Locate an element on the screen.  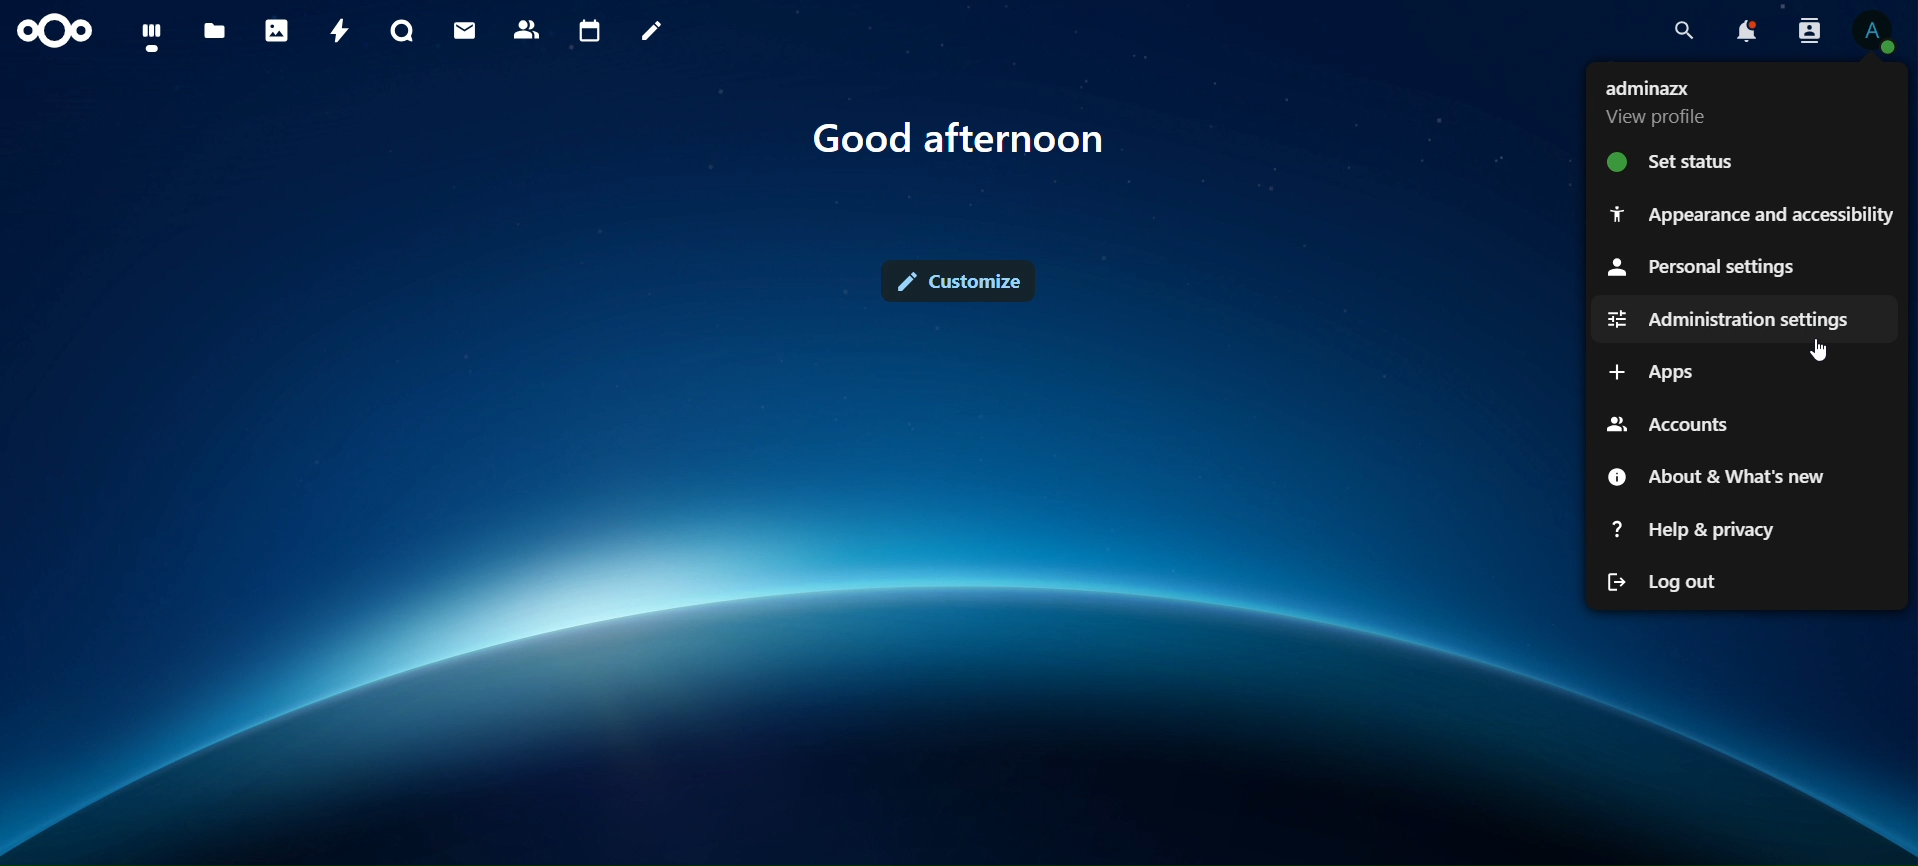
text is located at coordinates (960, 139).